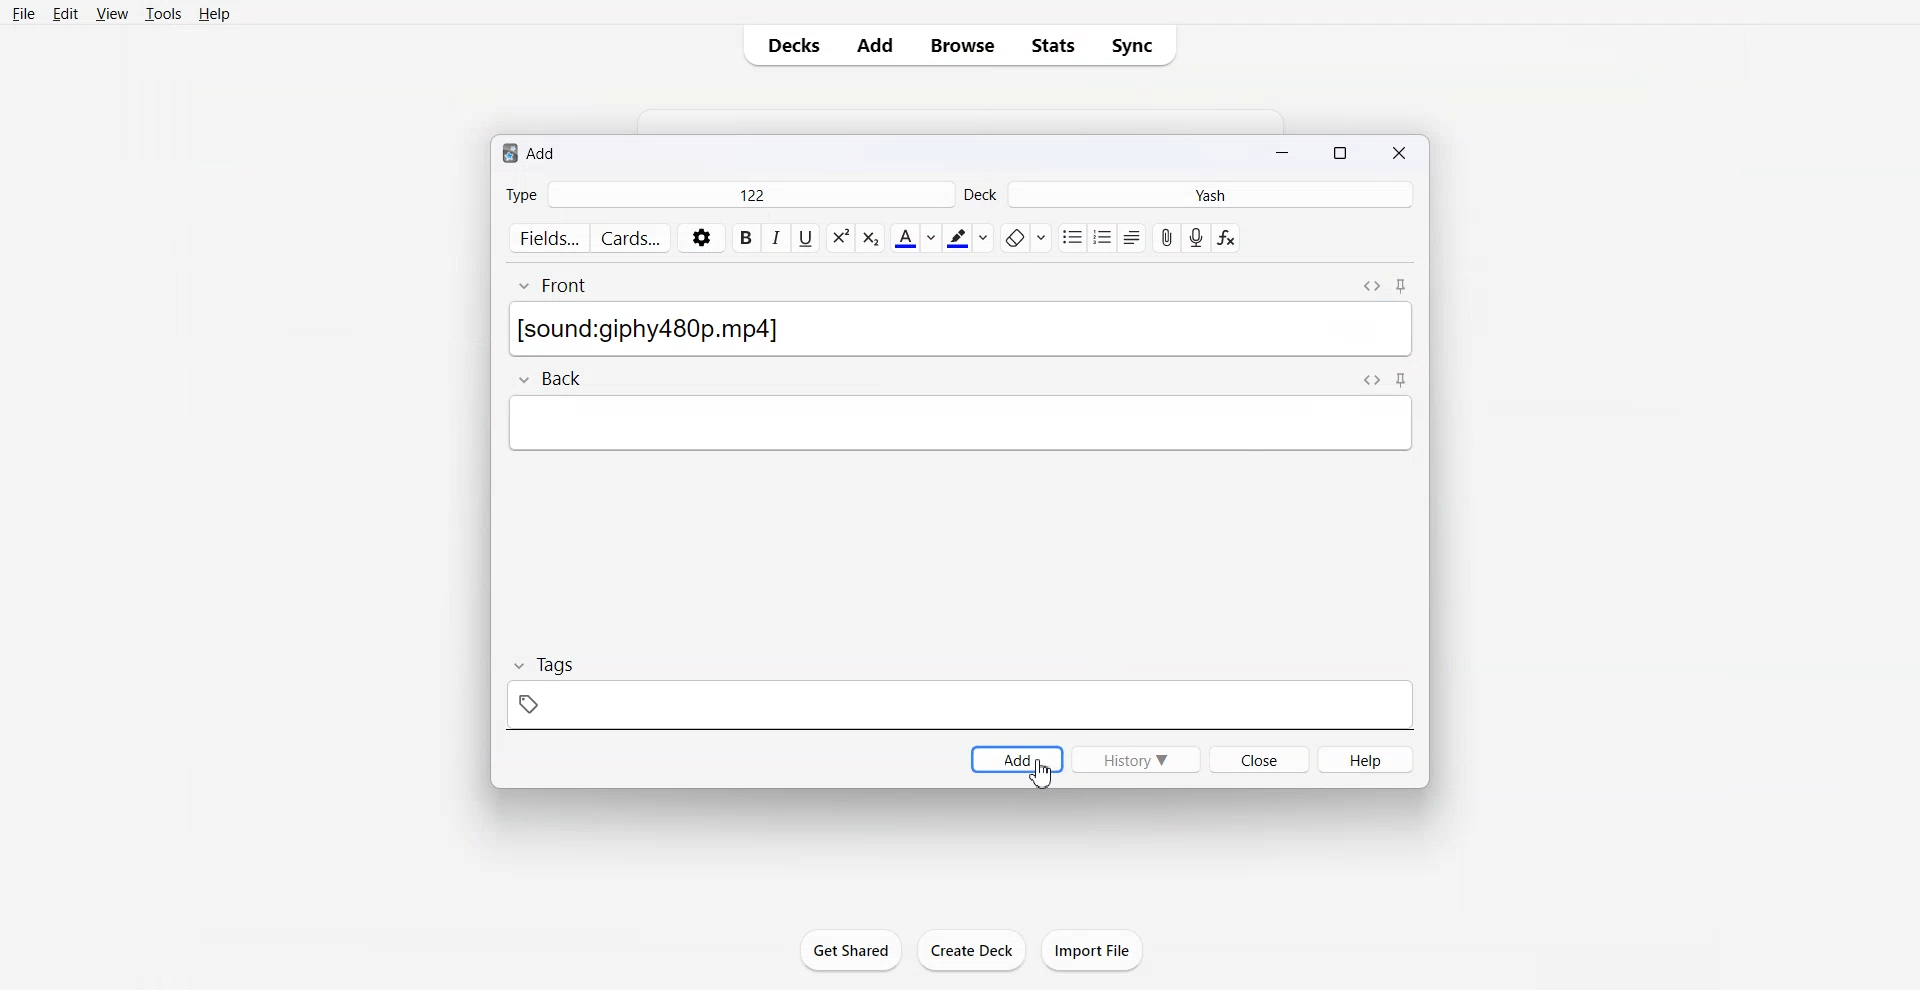  What do you see at coordinates (1016, 759) in the screenshot?
I see `Add` at bounding box center [1016, 759].